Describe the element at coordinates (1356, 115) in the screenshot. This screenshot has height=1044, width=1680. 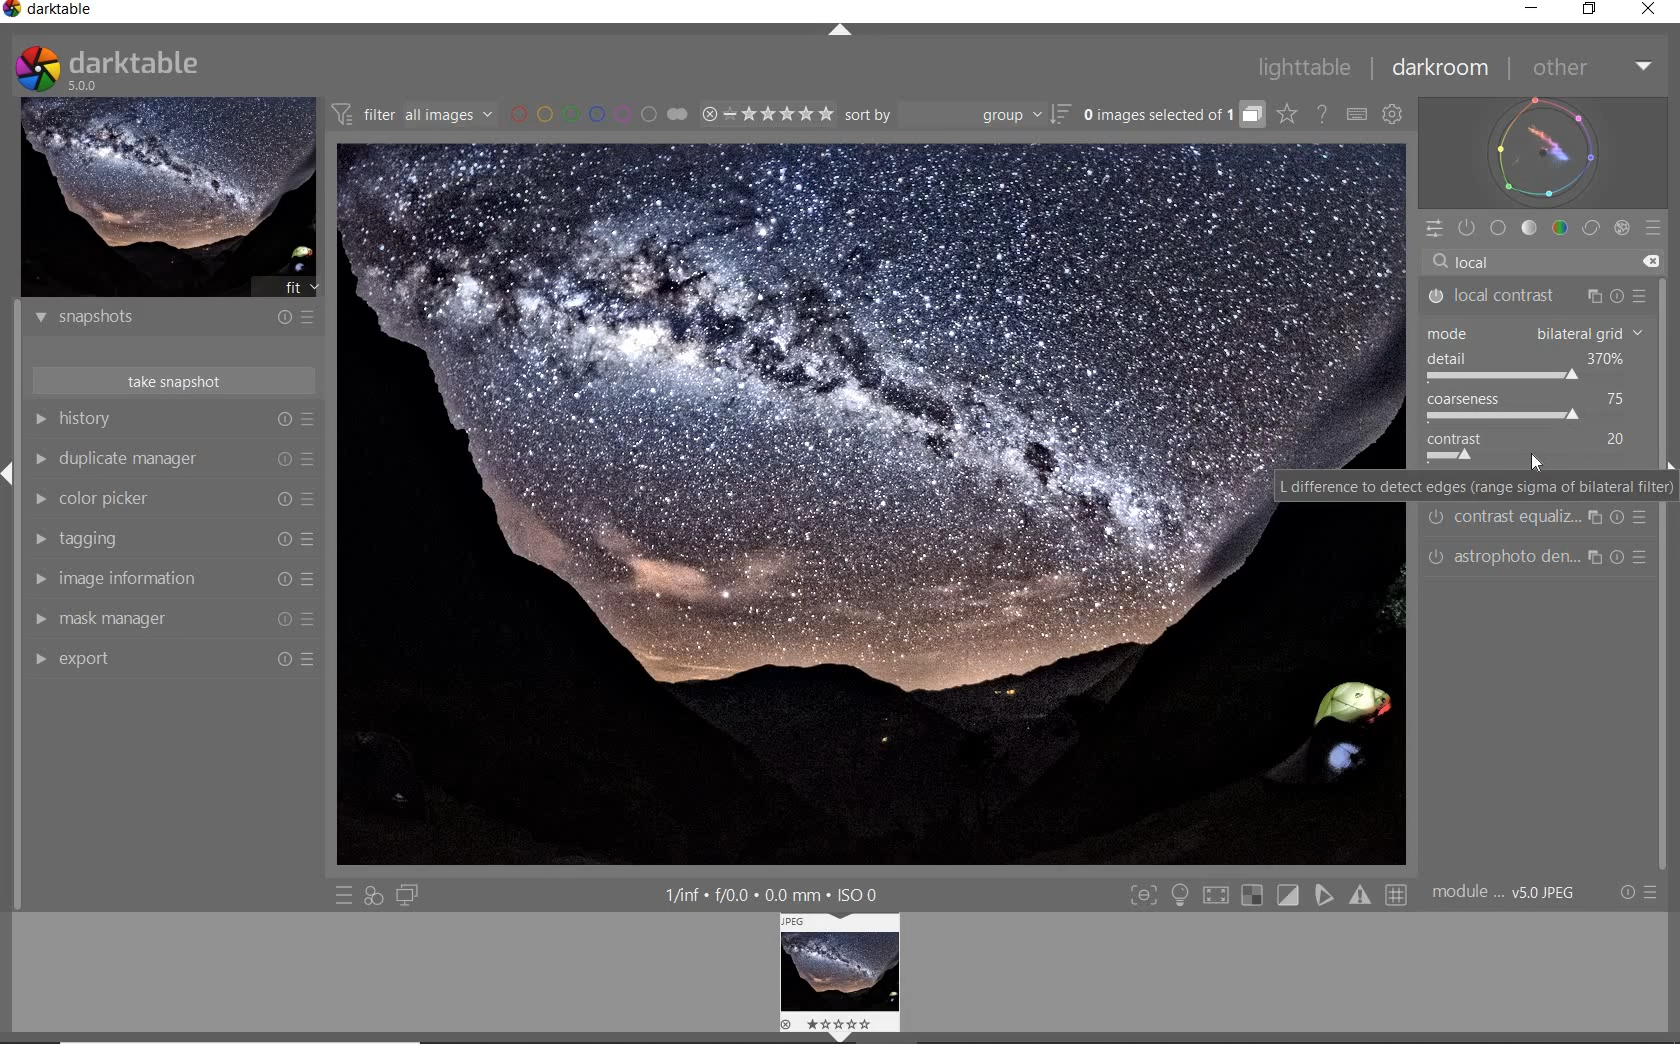
I see `SET KEYBOARD SHORTCUTS` at that location.